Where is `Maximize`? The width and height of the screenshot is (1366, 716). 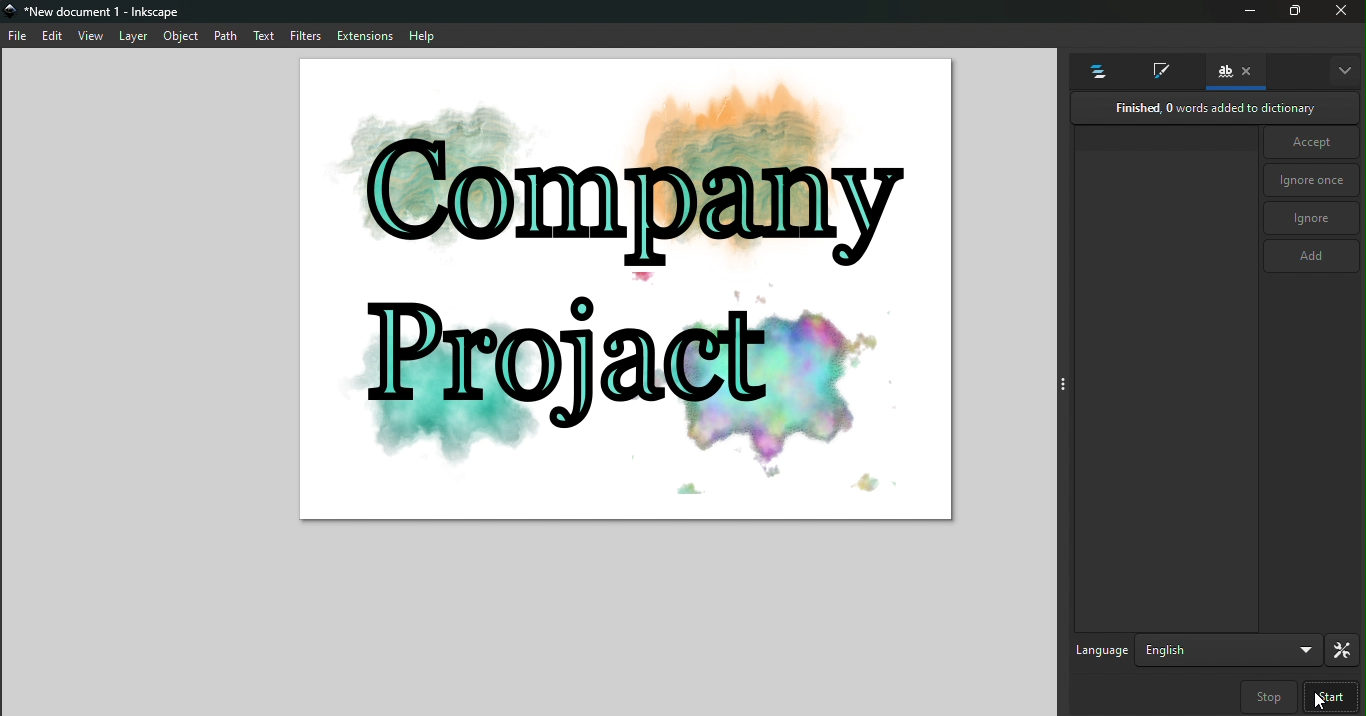
Maximize is located at coordinates (1298, 12).